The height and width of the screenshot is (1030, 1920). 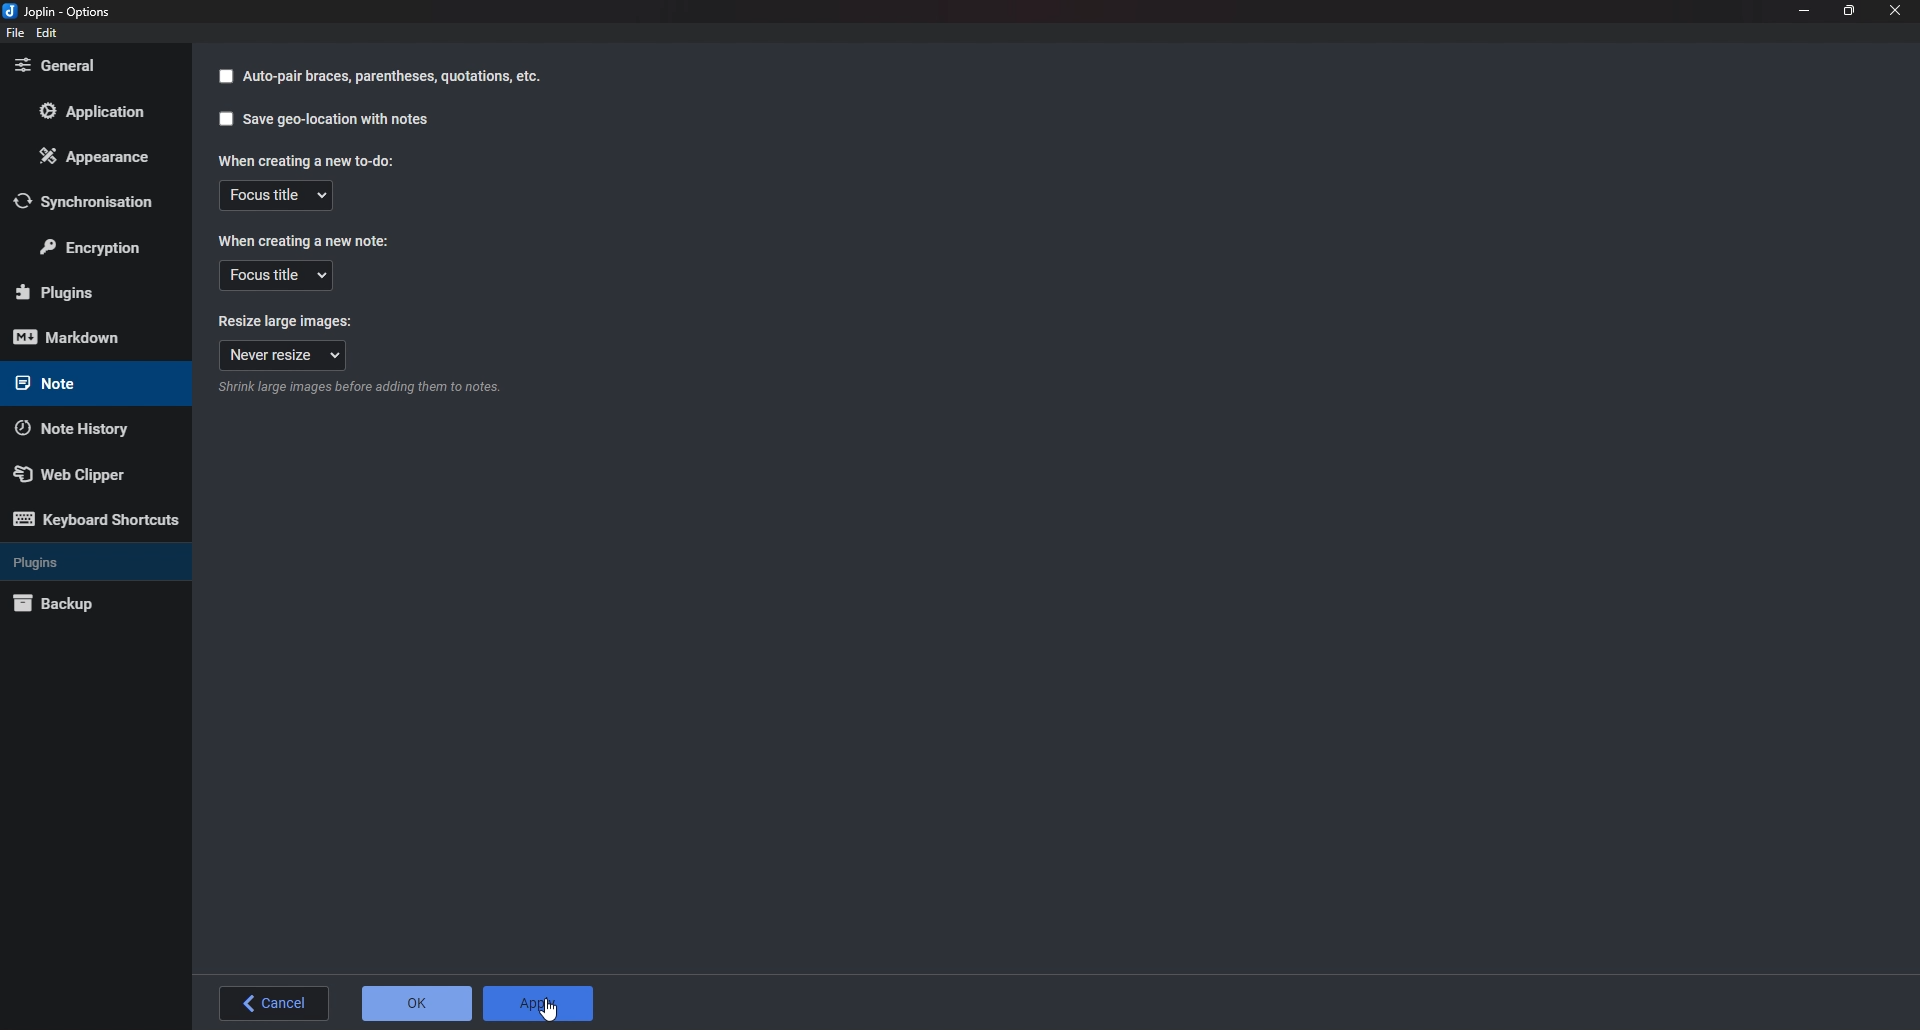 I want to click on checkbox, so click(x=225, y=77).